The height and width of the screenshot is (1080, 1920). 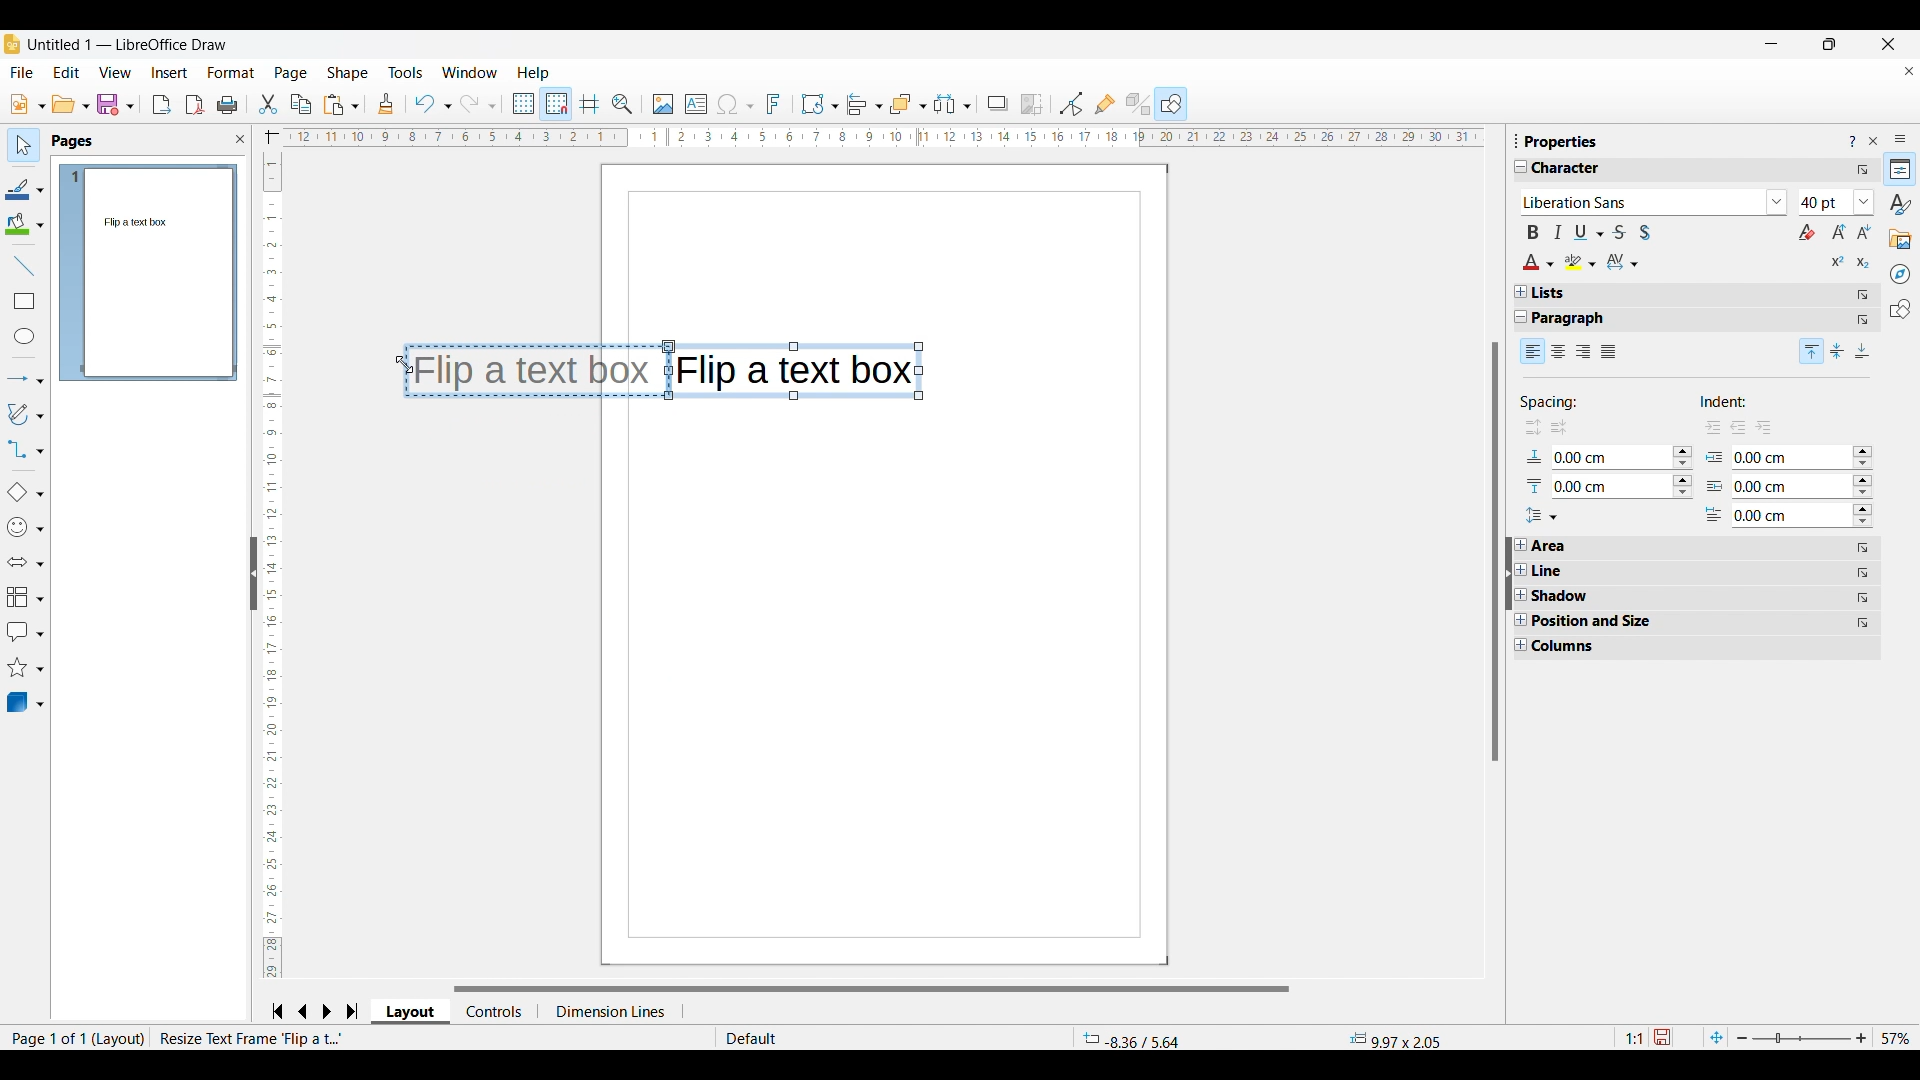 What do you see at coordinates (406, 72) in the screenshot?
I see `Tools menu` at bounding box center [406, 72].